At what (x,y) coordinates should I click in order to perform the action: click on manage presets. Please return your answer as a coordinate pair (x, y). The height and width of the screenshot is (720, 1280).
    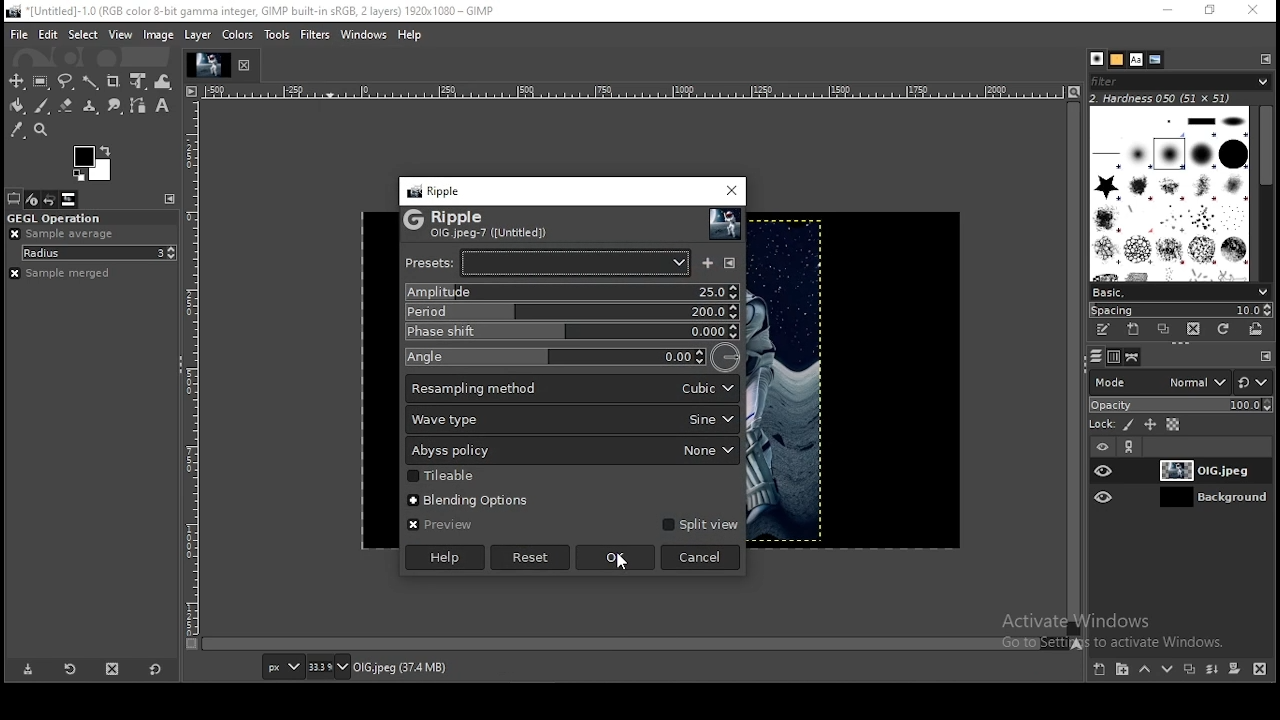
    Looking at the image, I should click on (731, 262).